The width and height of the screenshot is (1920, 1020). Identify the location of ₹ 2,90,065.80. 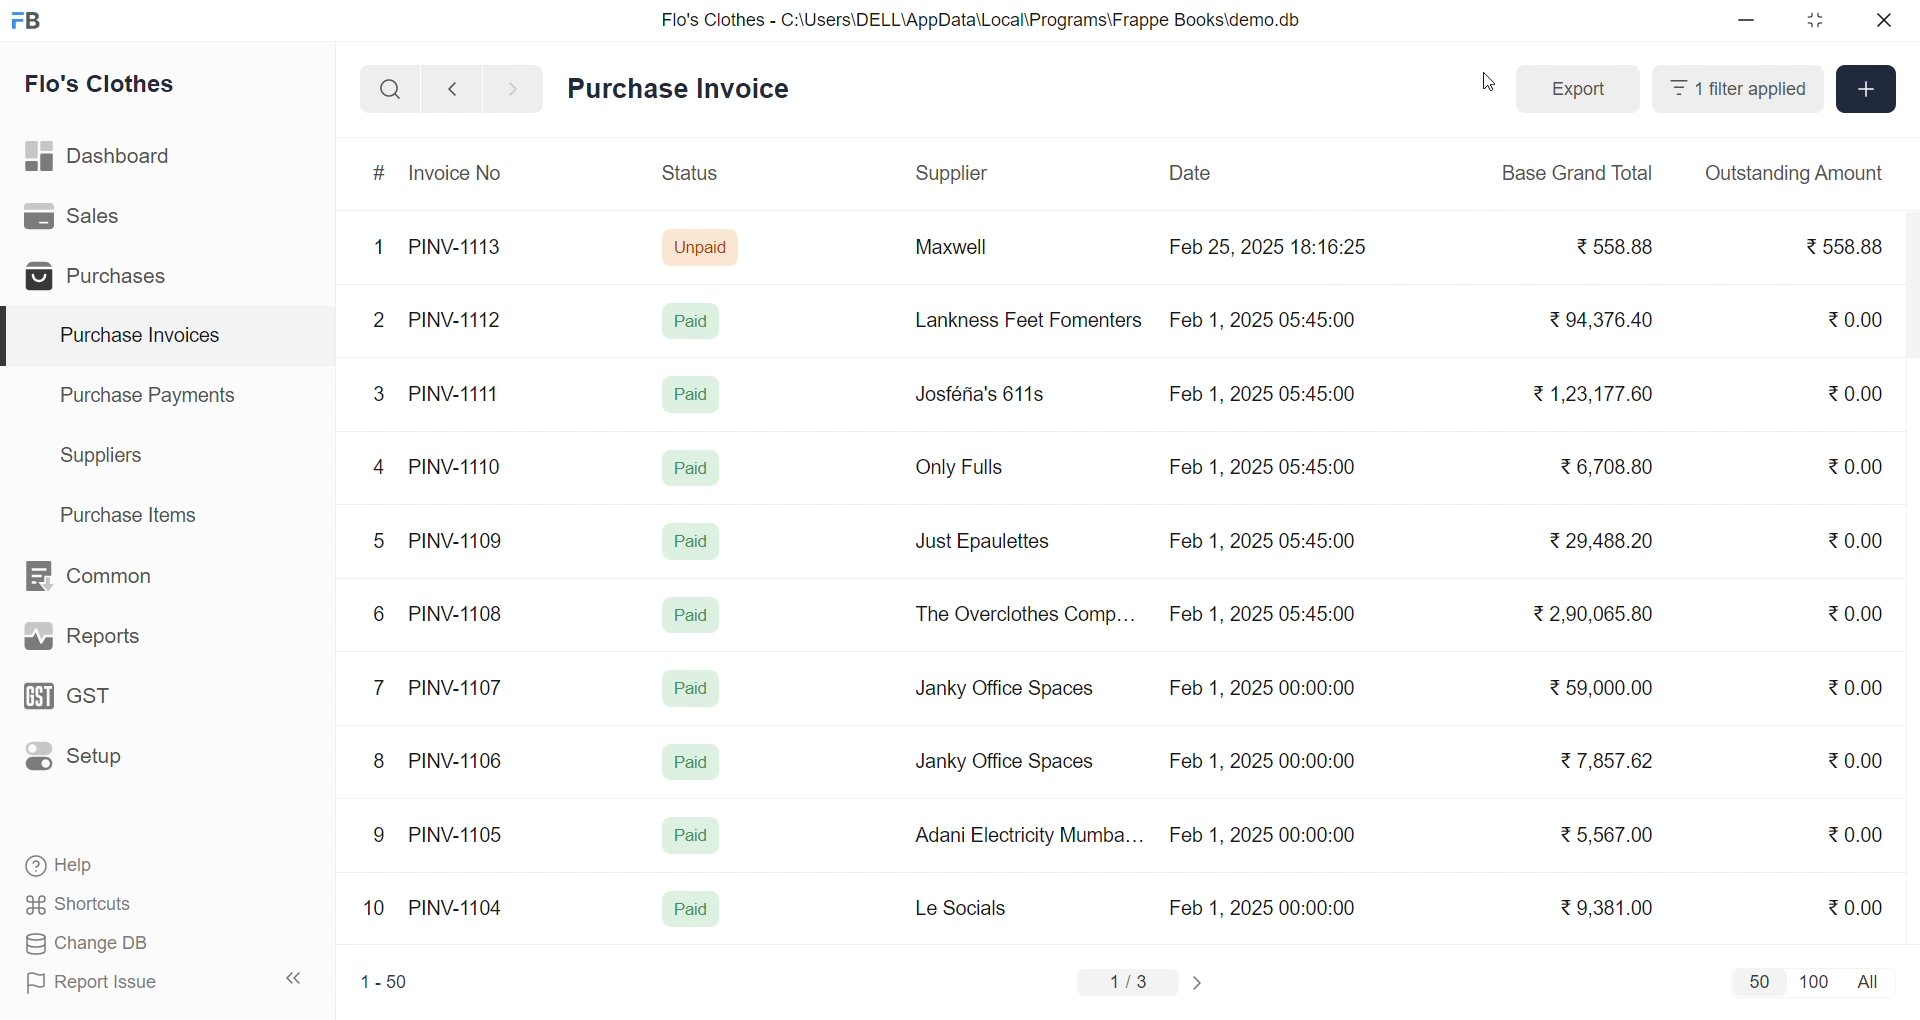
(1595, 615).